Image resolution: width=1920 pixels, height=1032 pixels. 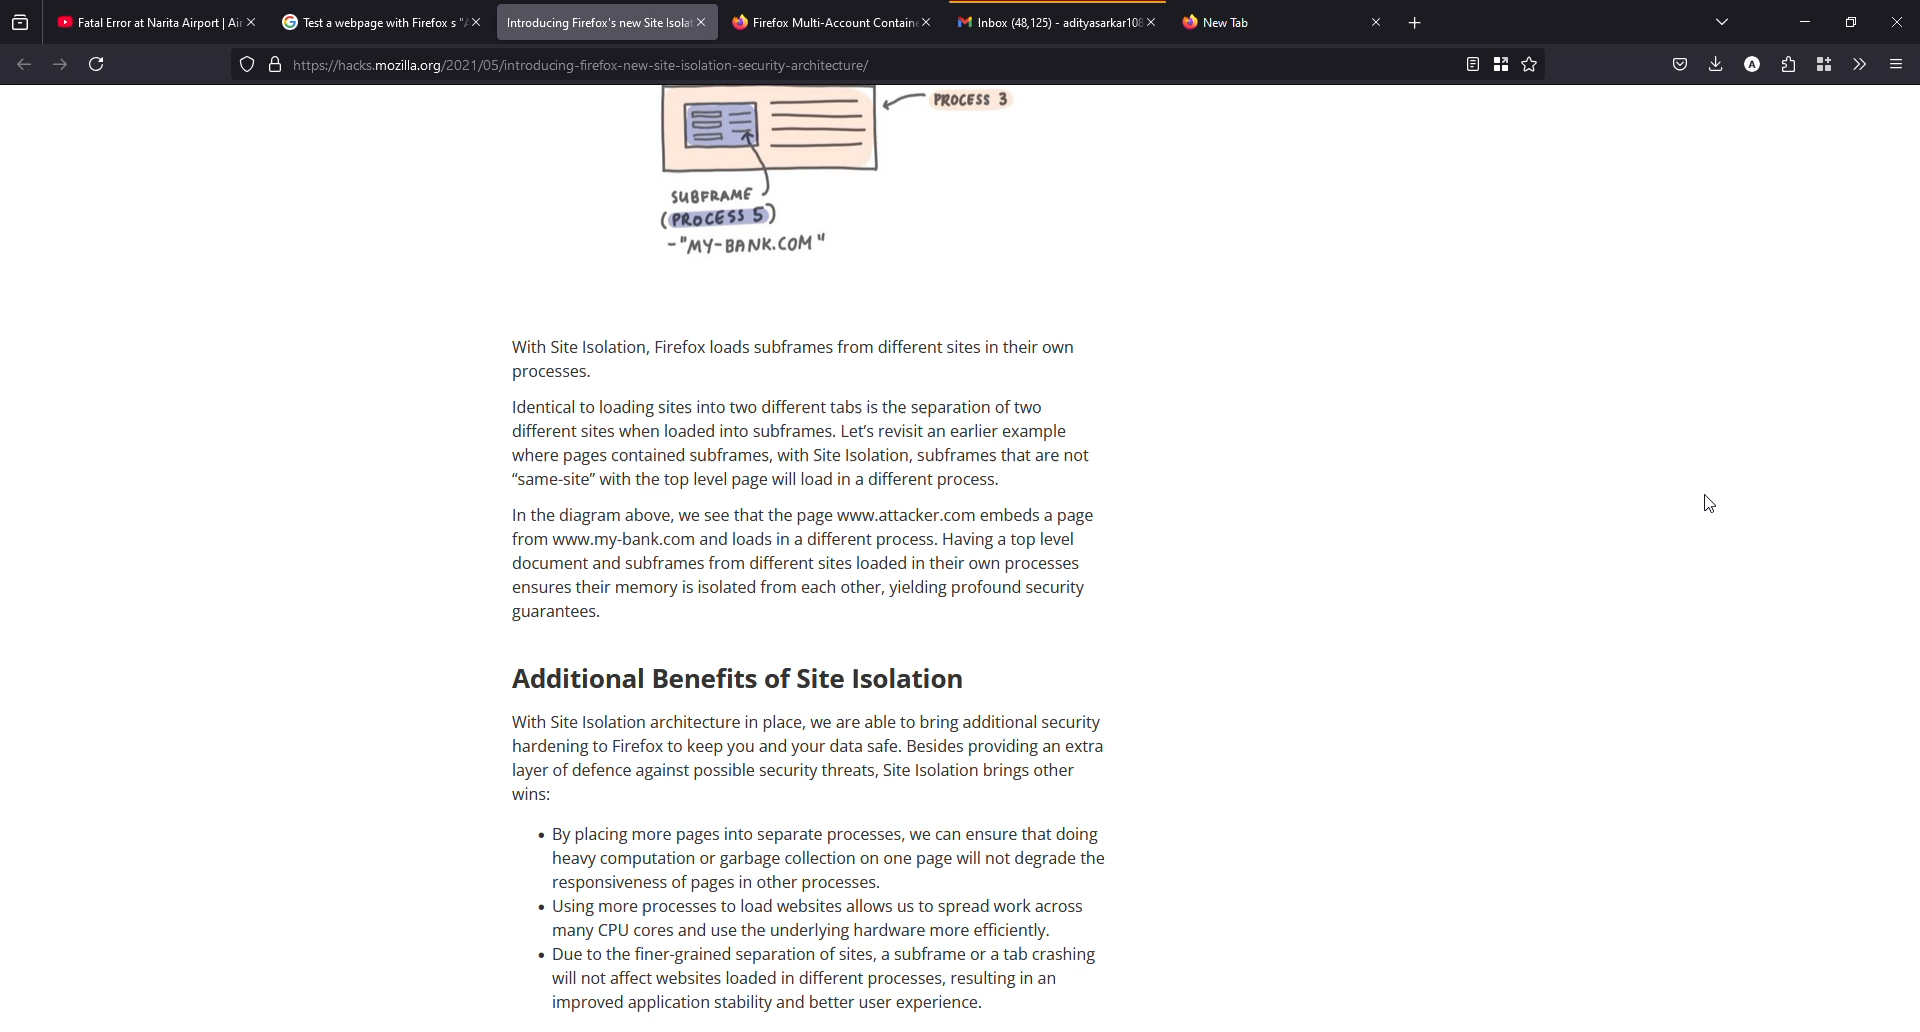 I want to click on Diagram, so click(x=826, y=184).